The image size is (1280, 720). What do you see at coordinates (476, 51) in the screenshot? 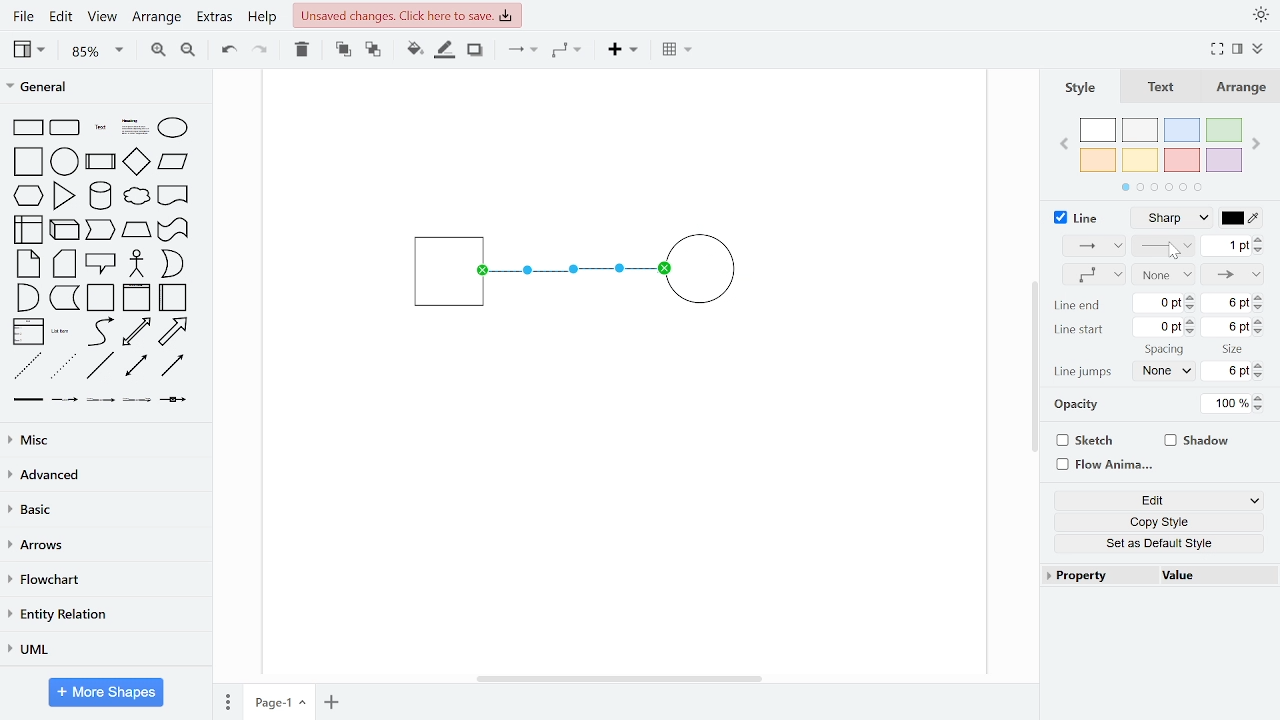
I see `shadow` at bounding box center [476, 51].